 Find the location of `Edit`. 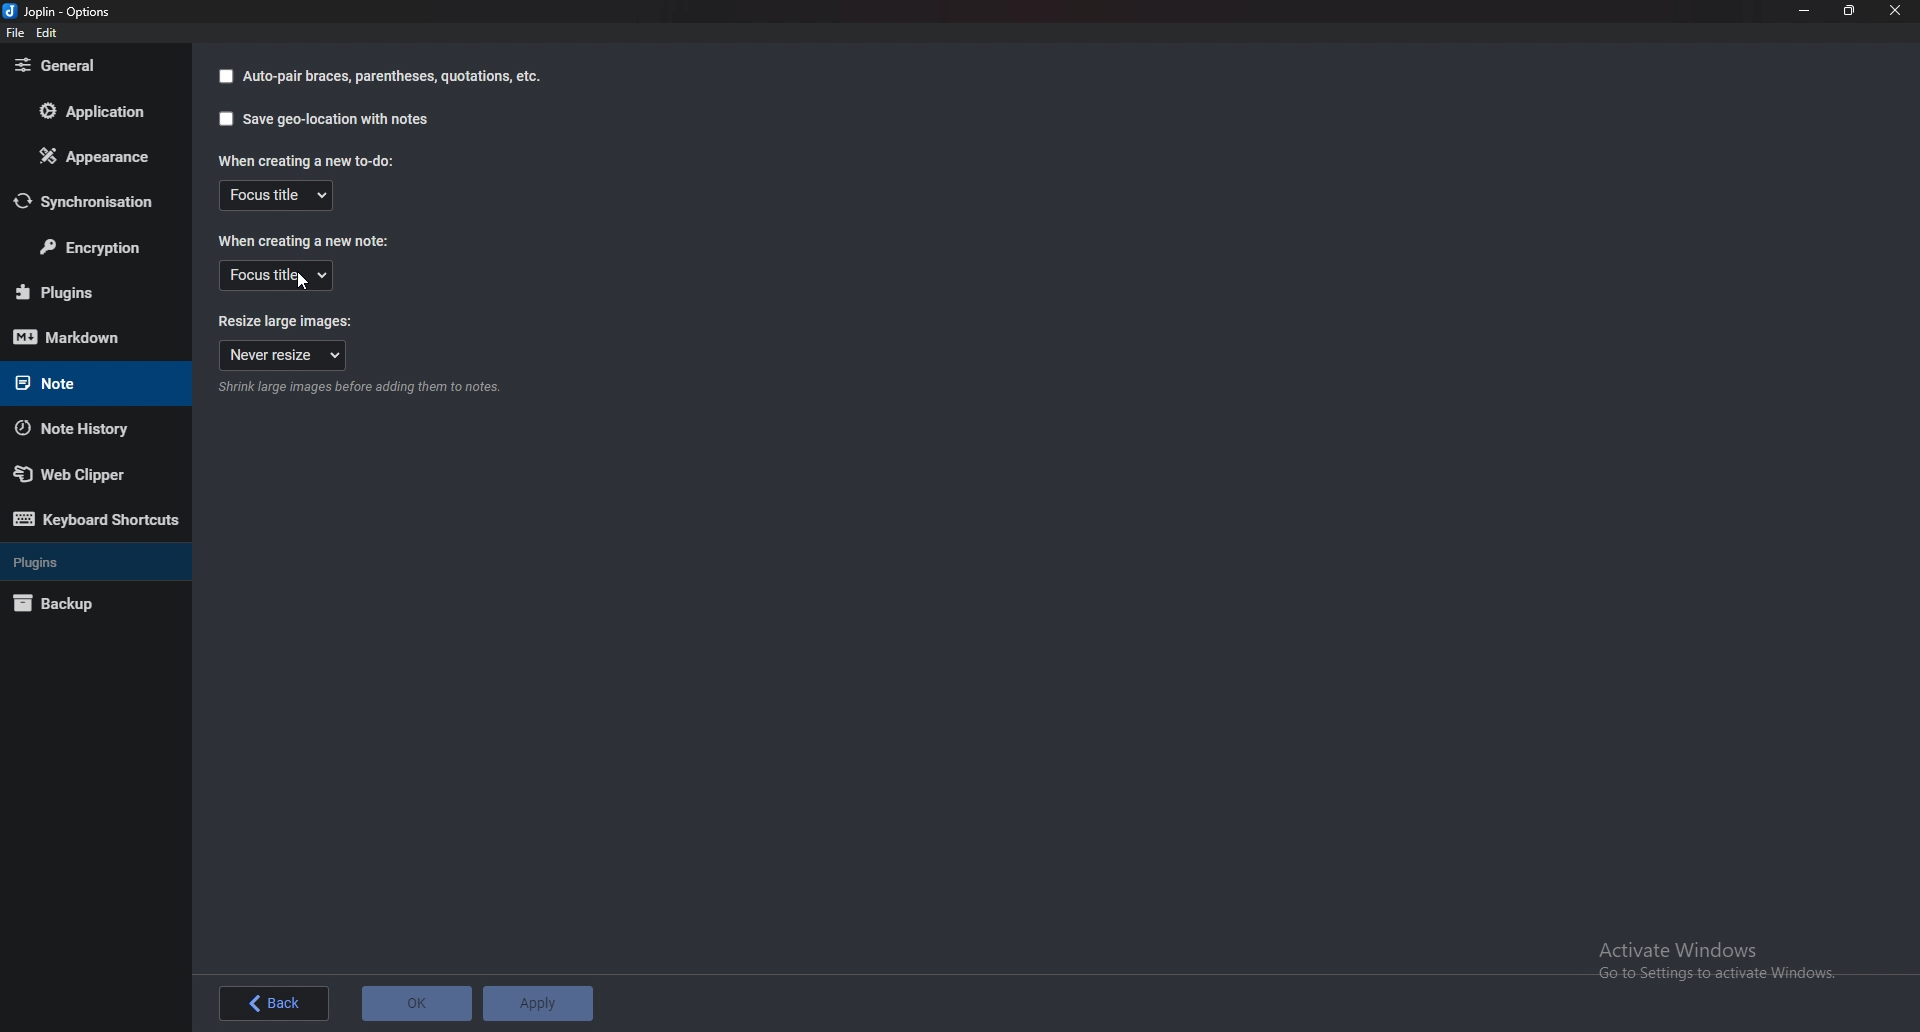

Edit is located at coordinates (48, 34).